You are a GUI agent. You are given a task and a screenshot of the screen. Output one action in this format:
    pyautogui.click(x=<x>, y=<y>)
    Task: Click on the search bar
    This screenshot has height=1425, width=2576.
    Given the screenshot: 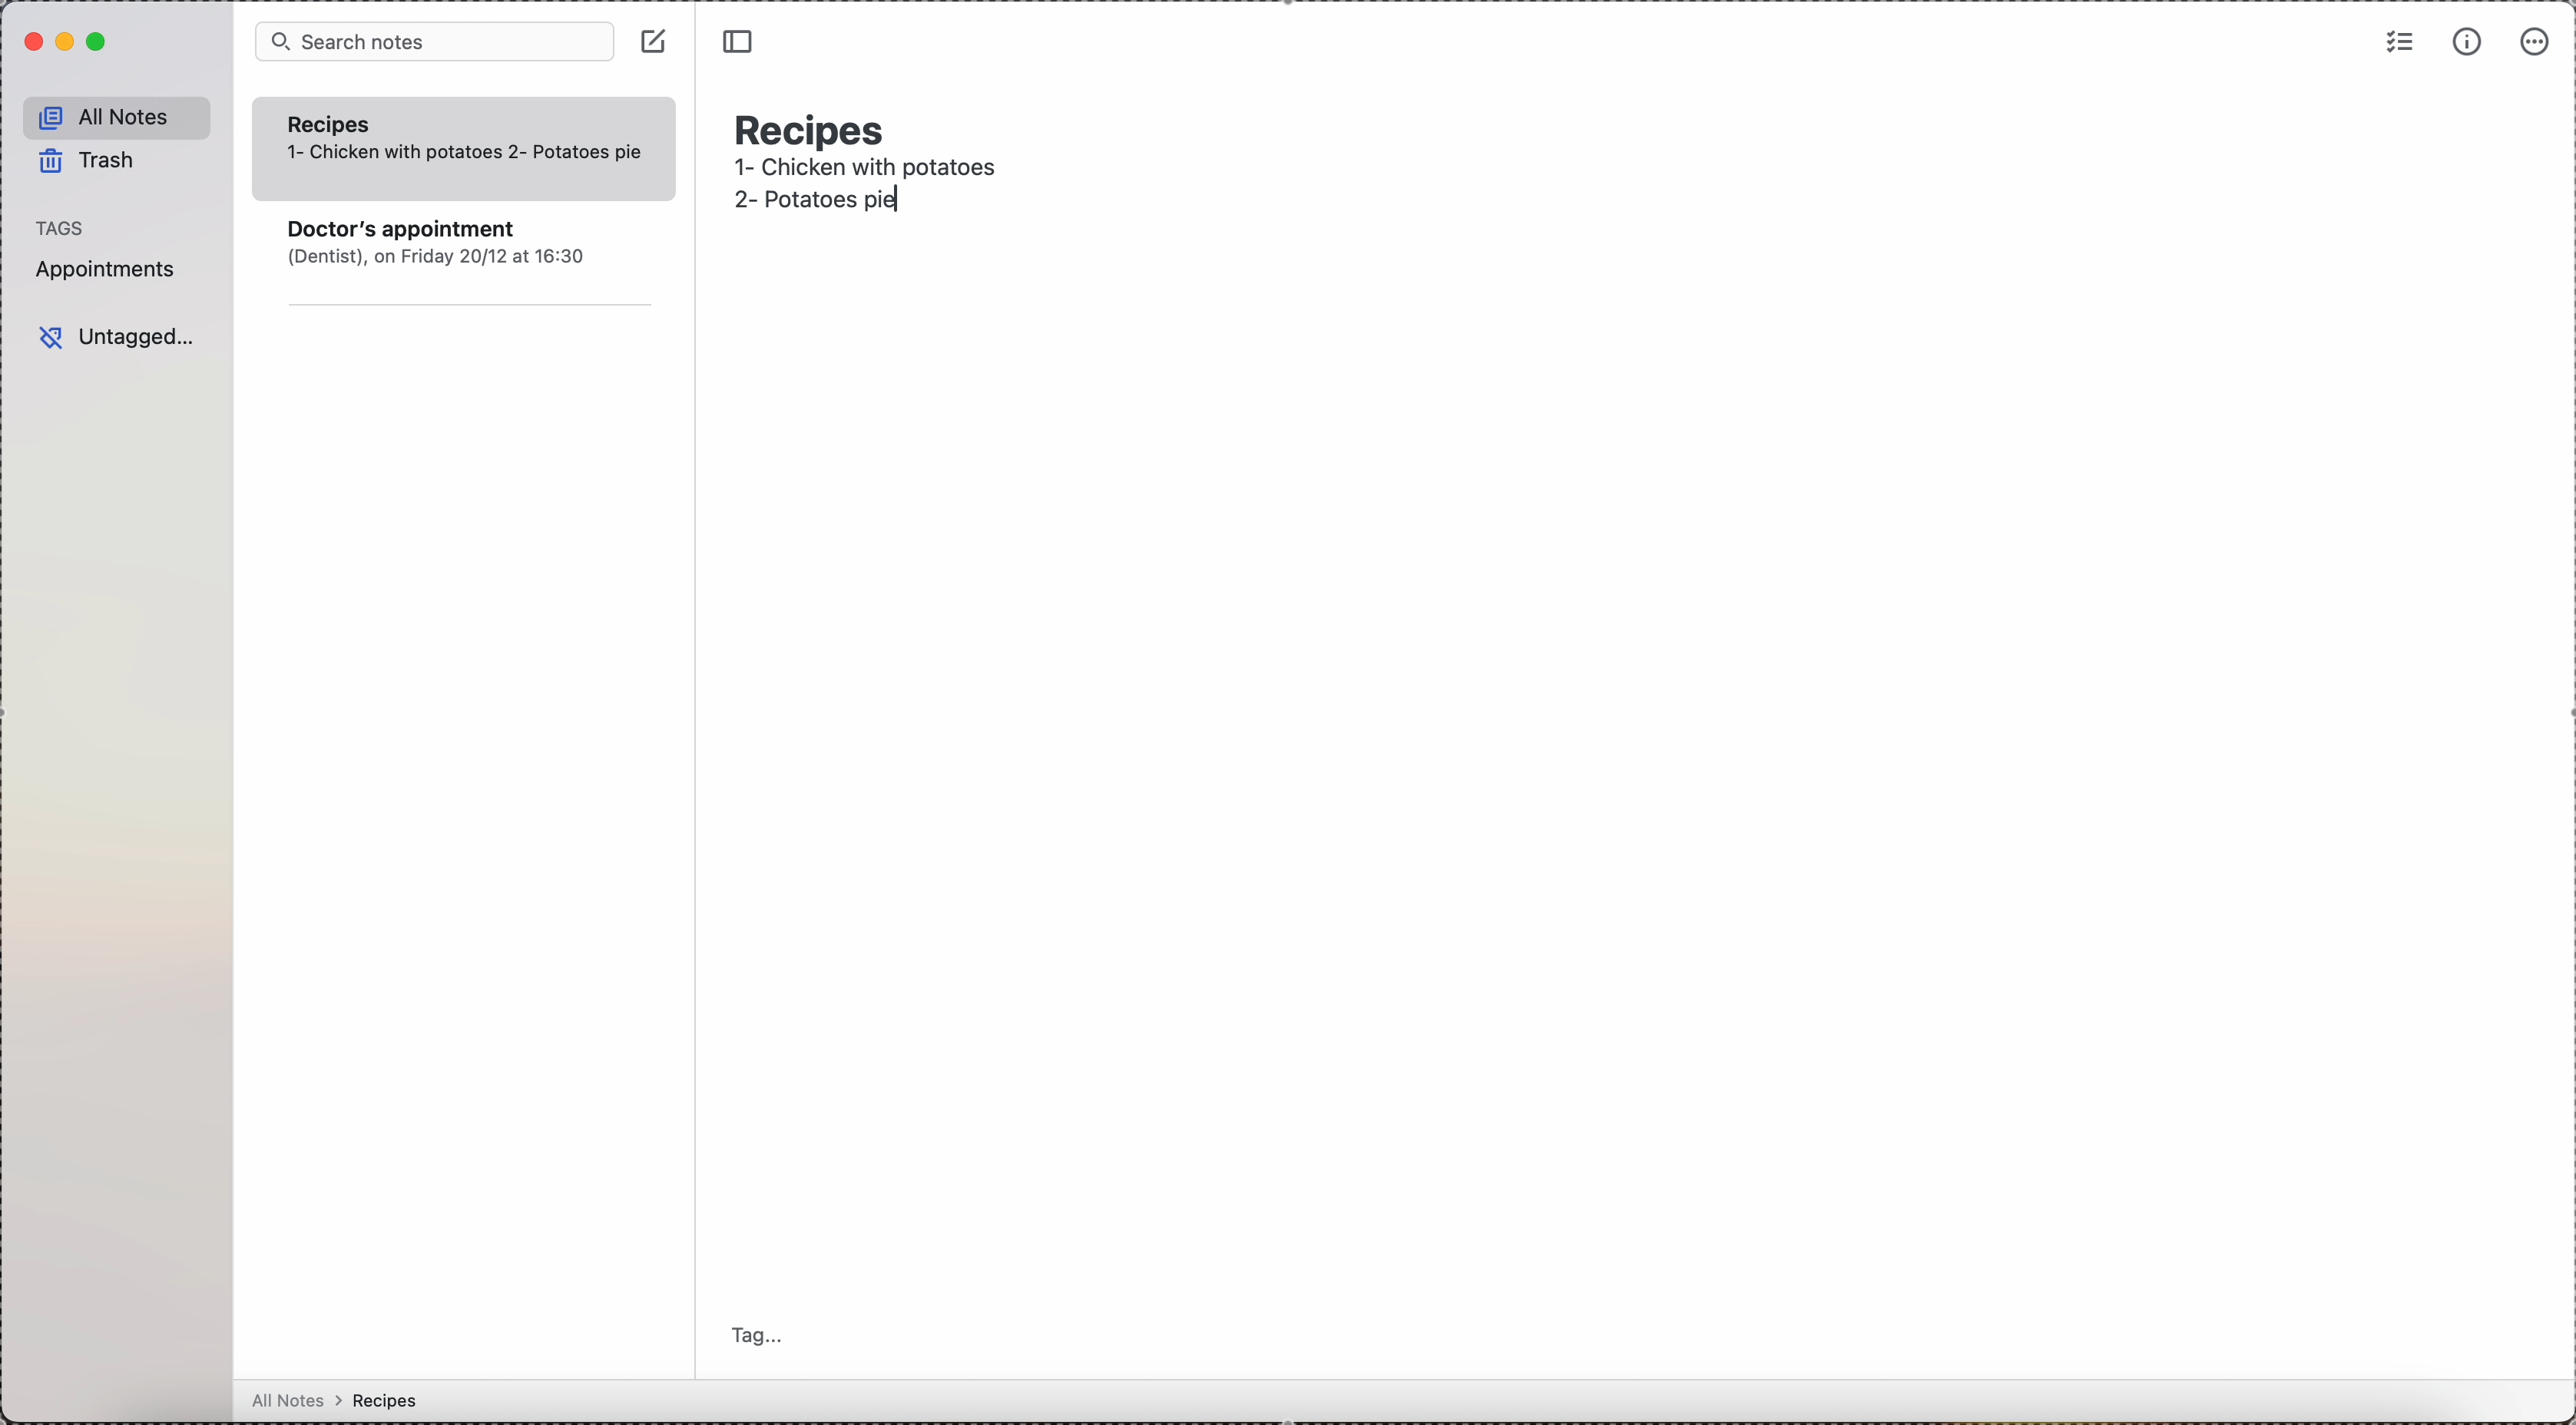 What is the action you would take?
    pyautogui.click(x=433, y=42)
    